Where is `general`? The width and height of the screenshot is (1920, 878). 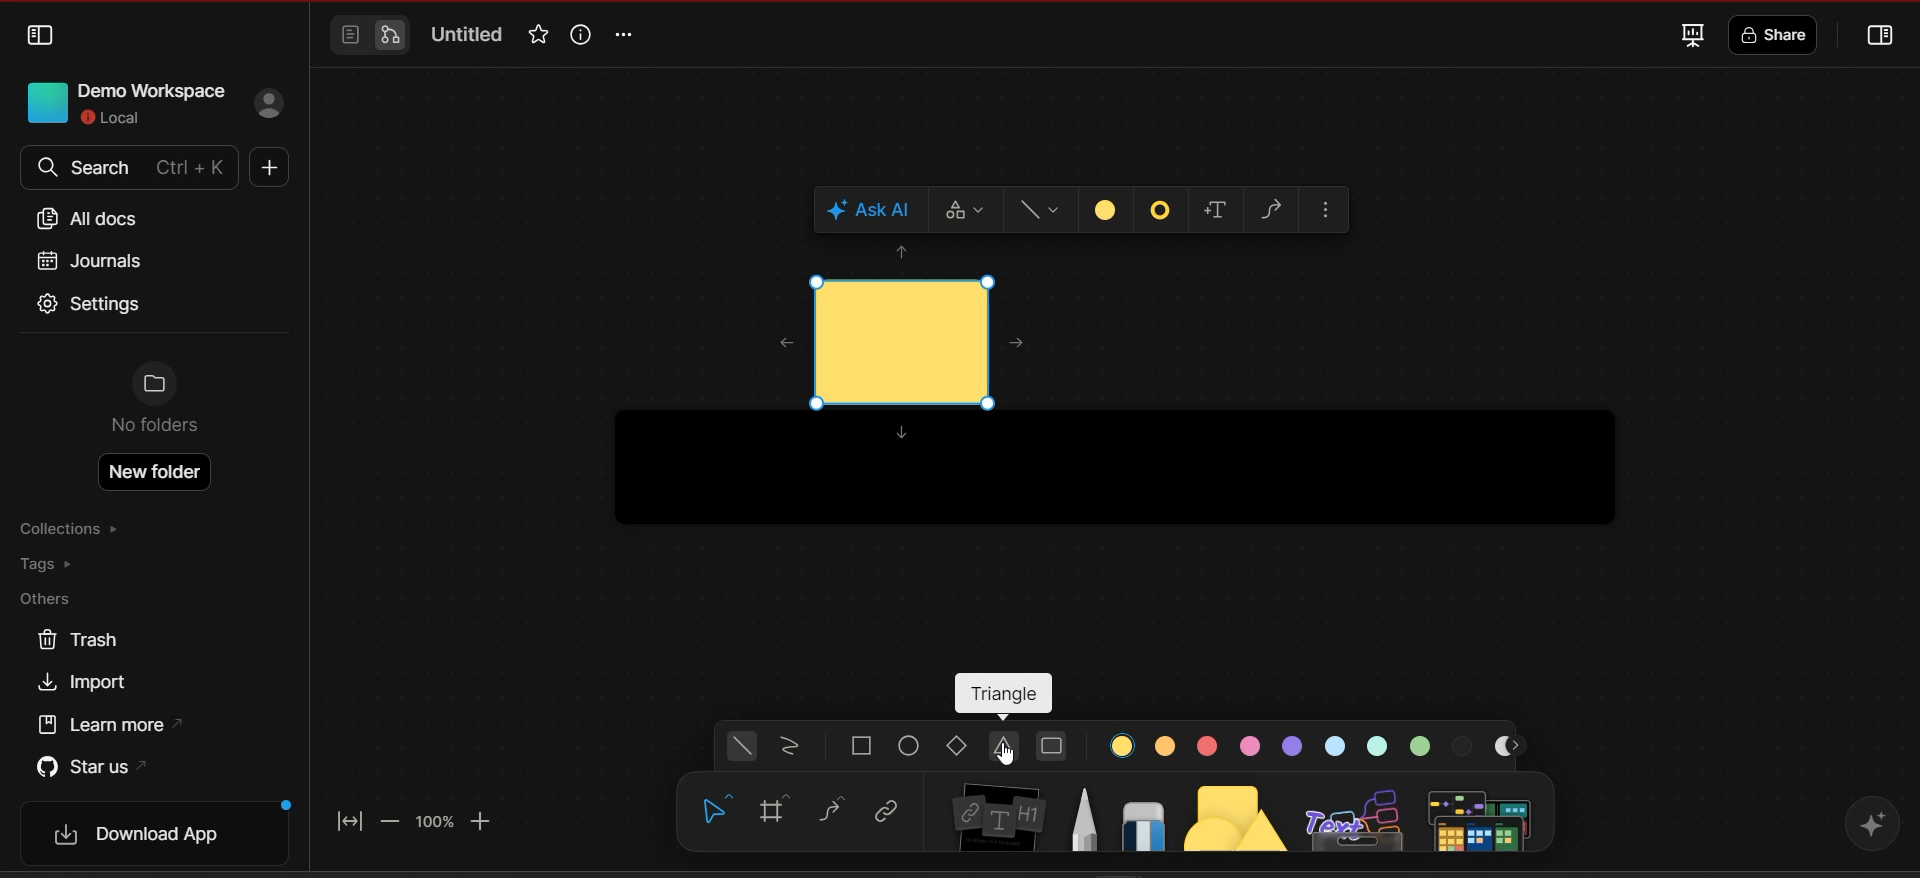
general is located at coordinates (743, 747).